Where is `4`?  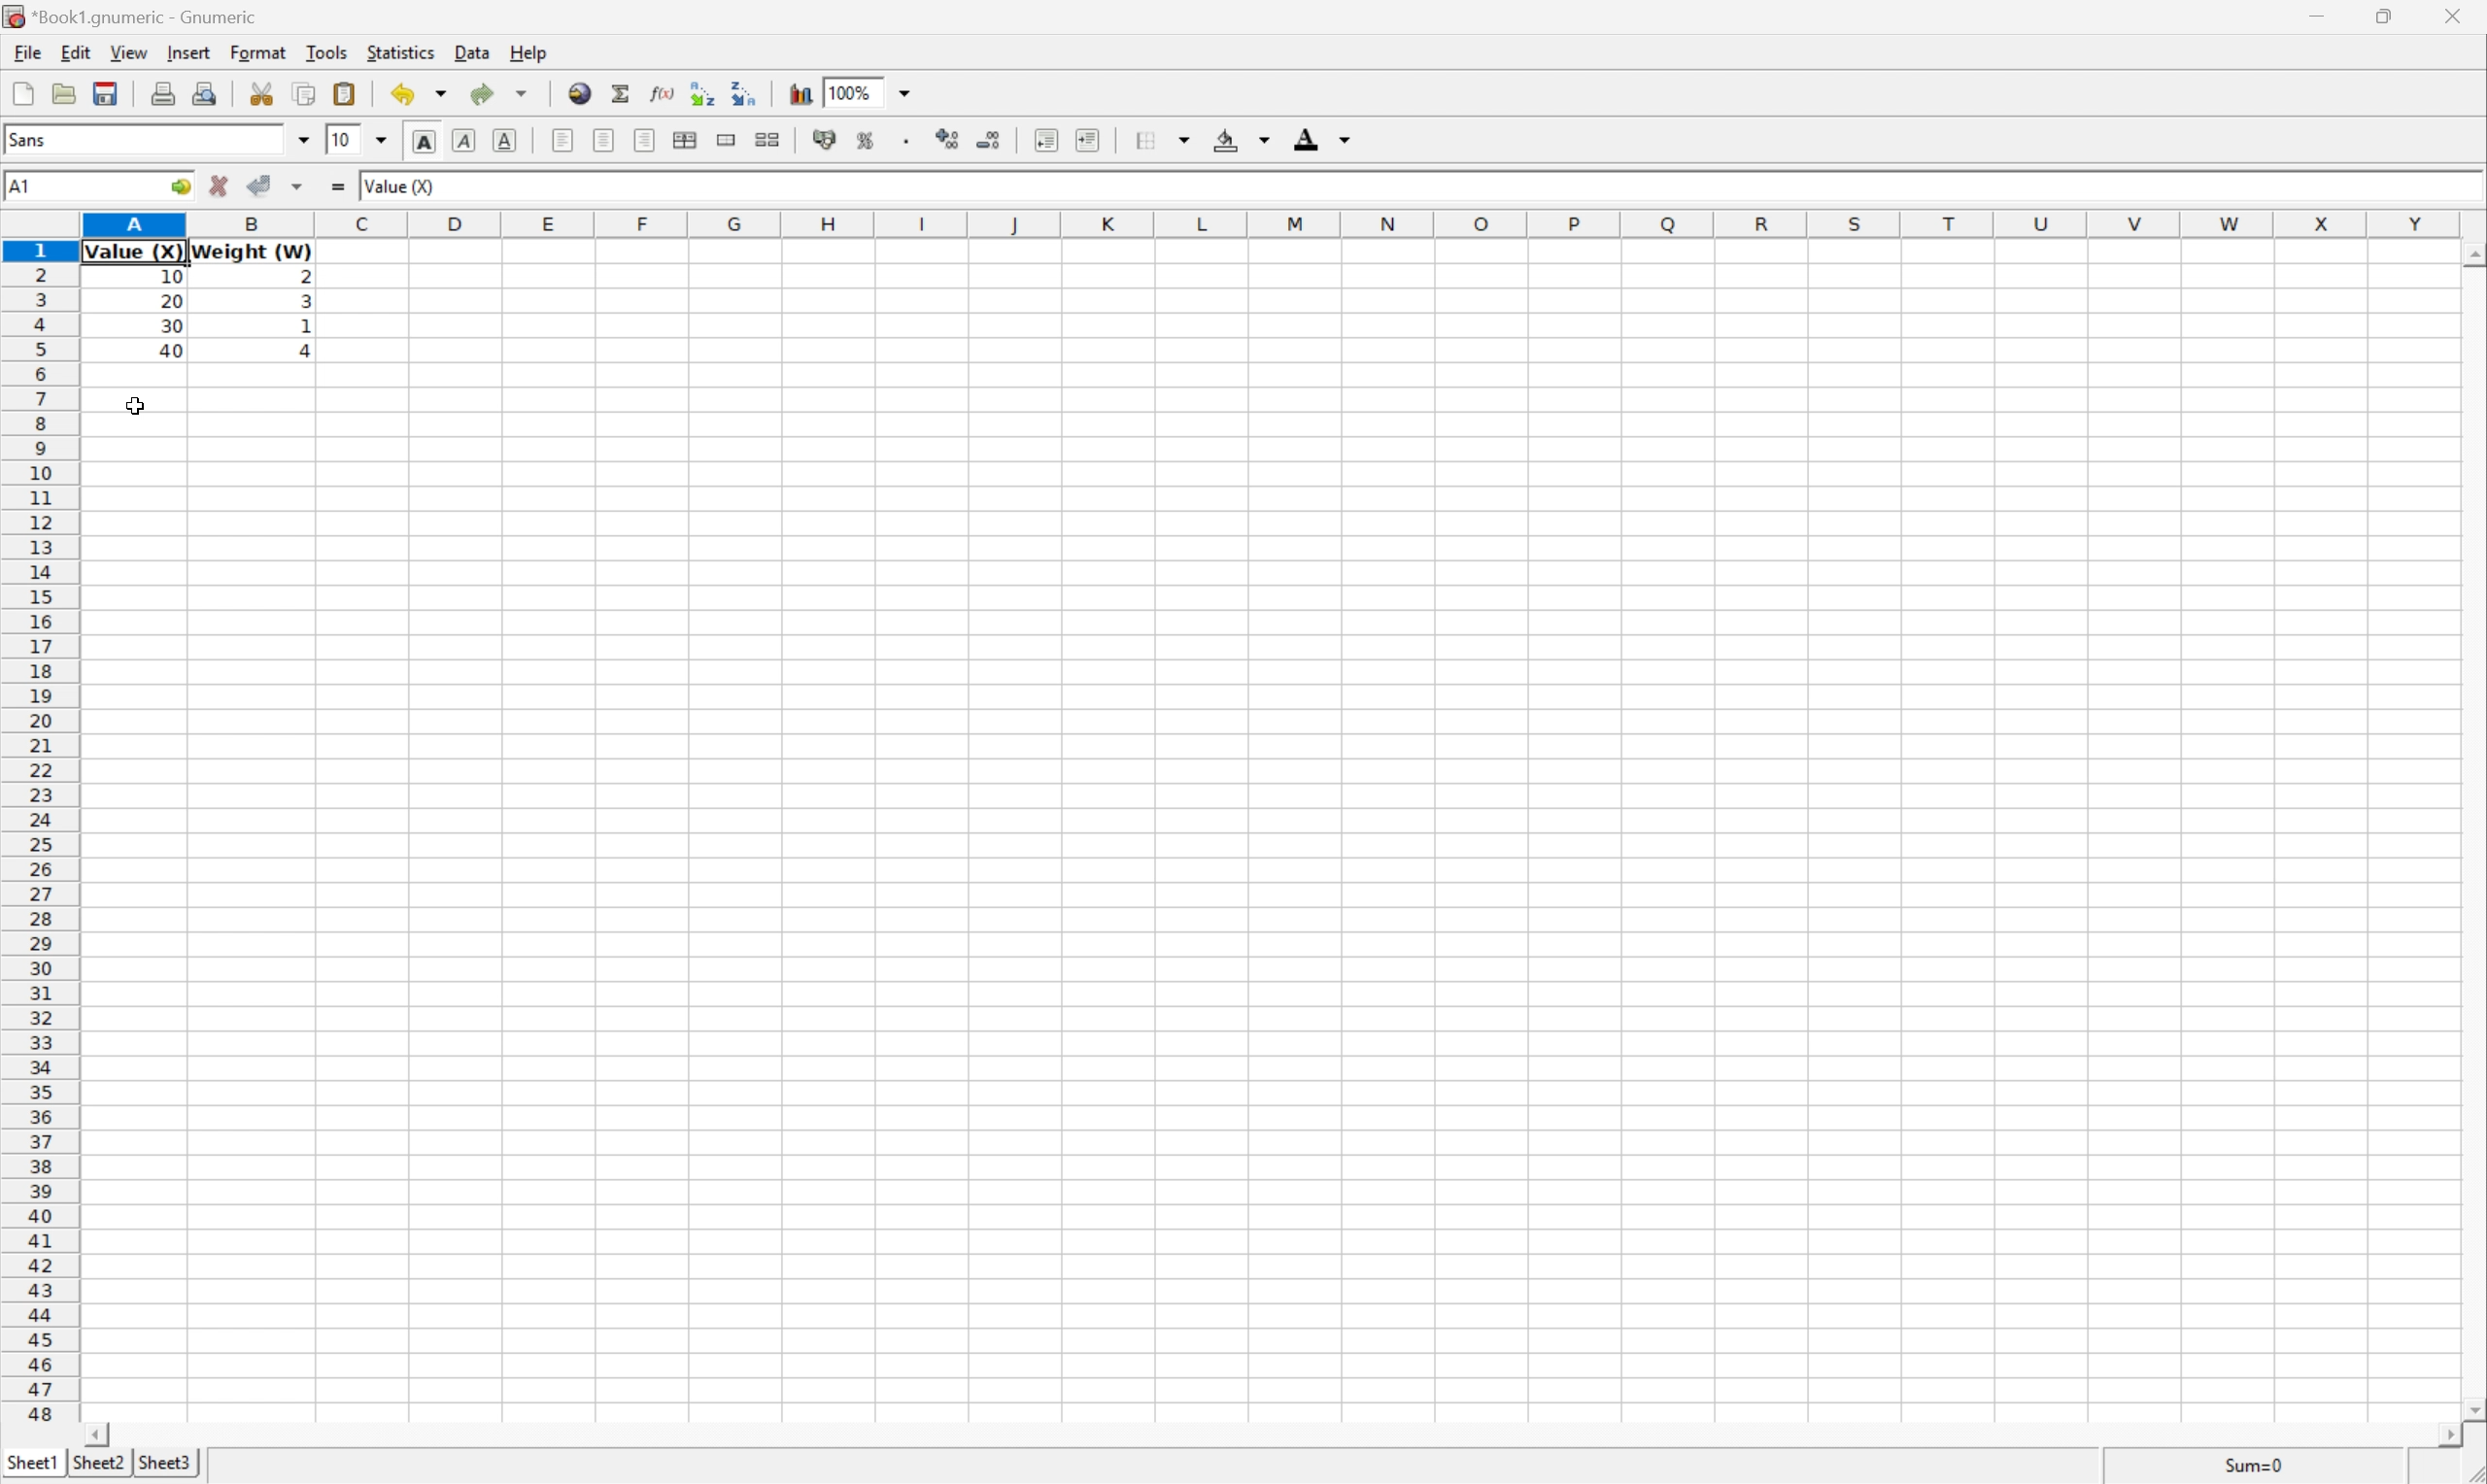 4 is located at coordinates (306, 354).